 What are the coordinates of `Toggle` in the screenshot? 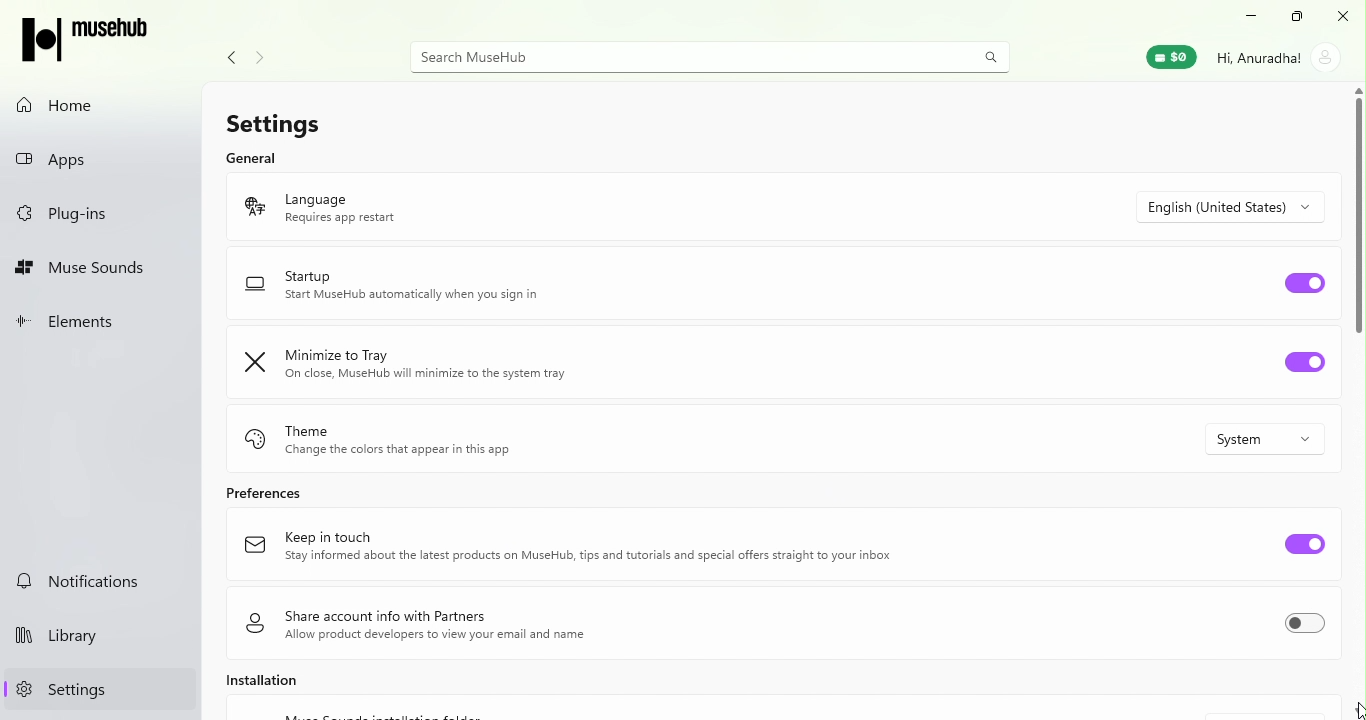 It's located at (1299, 363).